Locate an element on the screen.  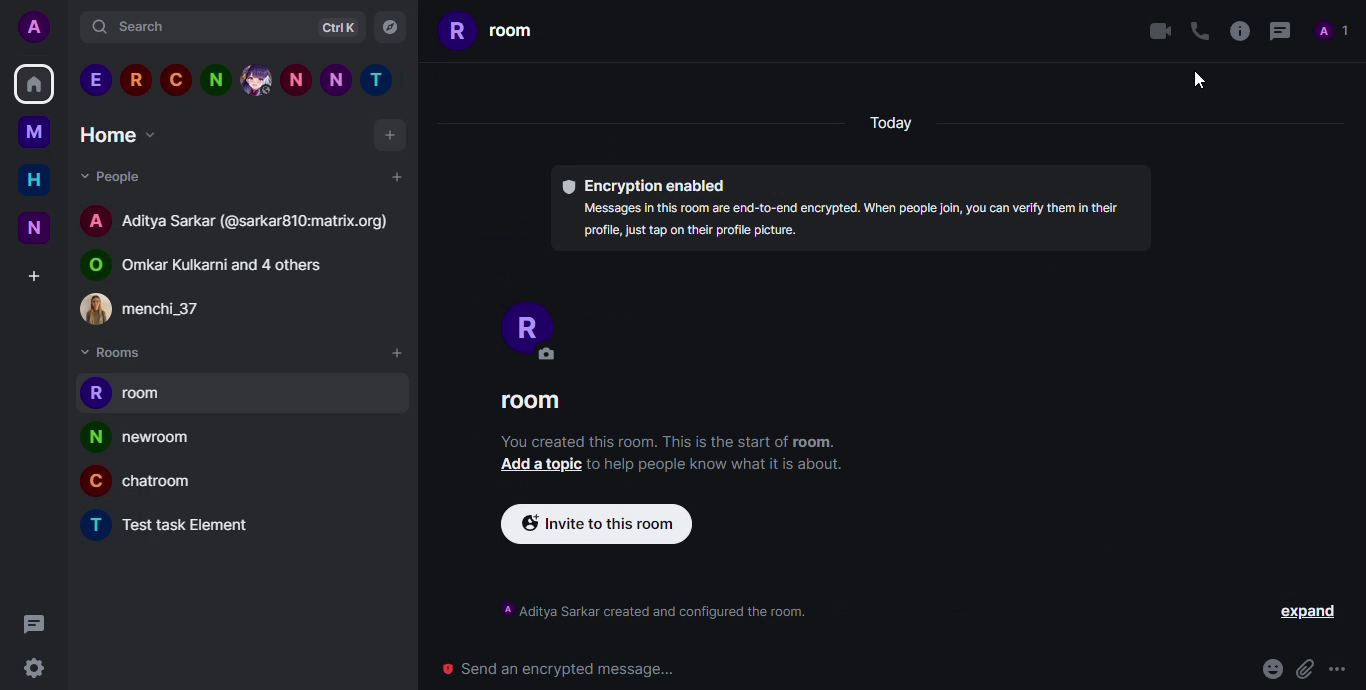
people 8 is located at coordinates (381, 81).